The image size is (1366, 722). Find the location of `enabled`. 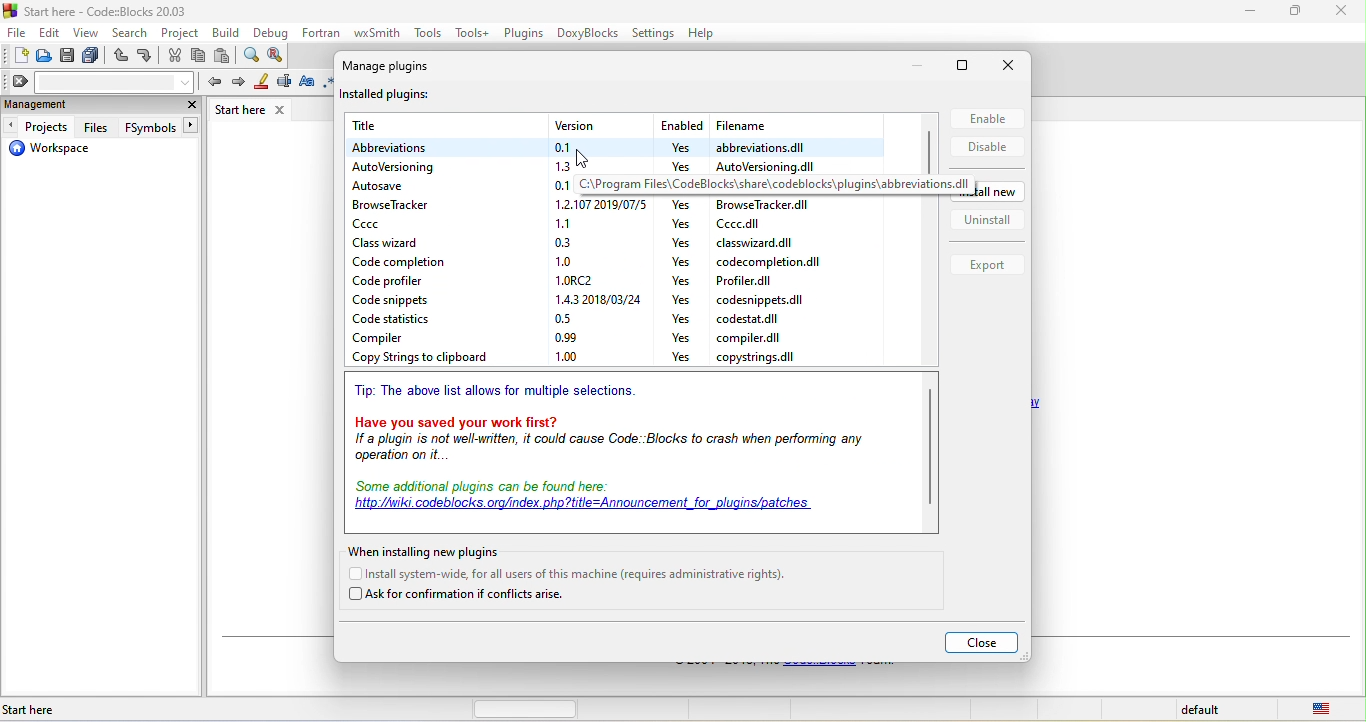

enabled is located at coordinates (682, 123).